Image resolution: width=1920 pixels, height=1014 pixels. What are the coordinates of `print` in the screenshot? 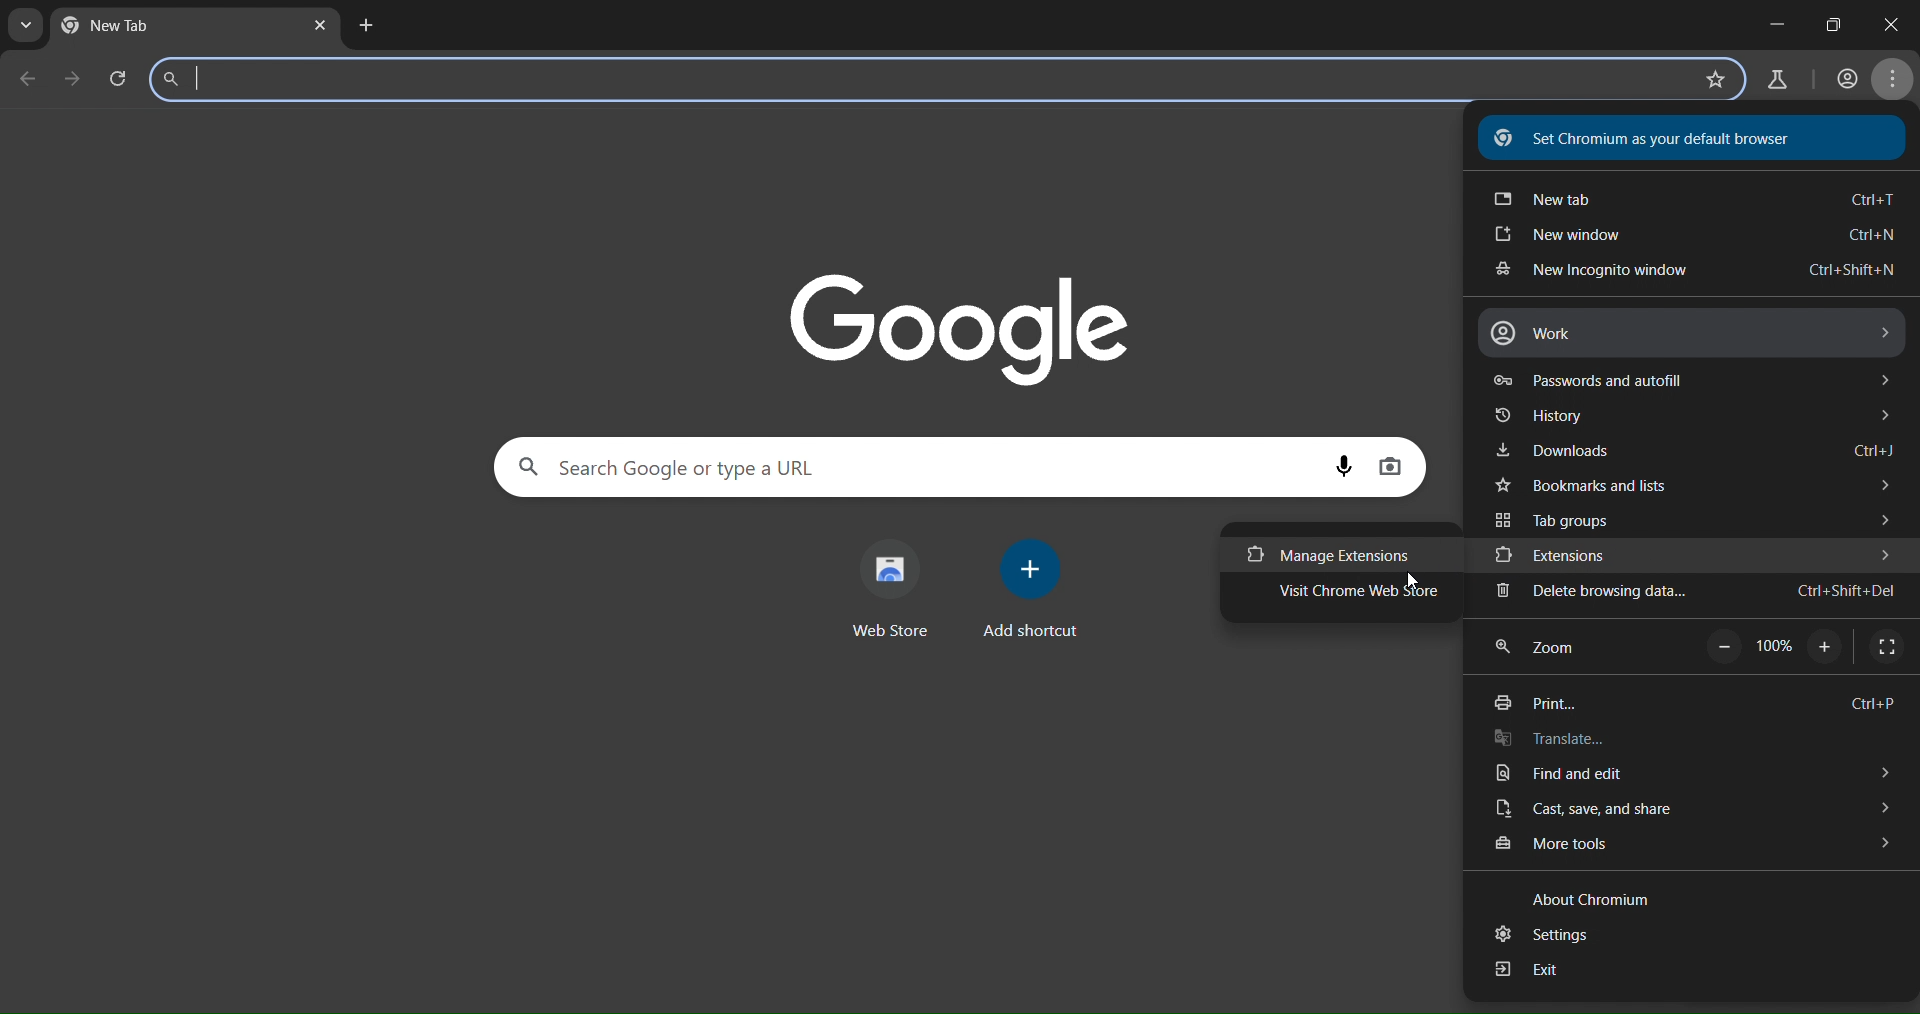 It's located at (1690, 702).